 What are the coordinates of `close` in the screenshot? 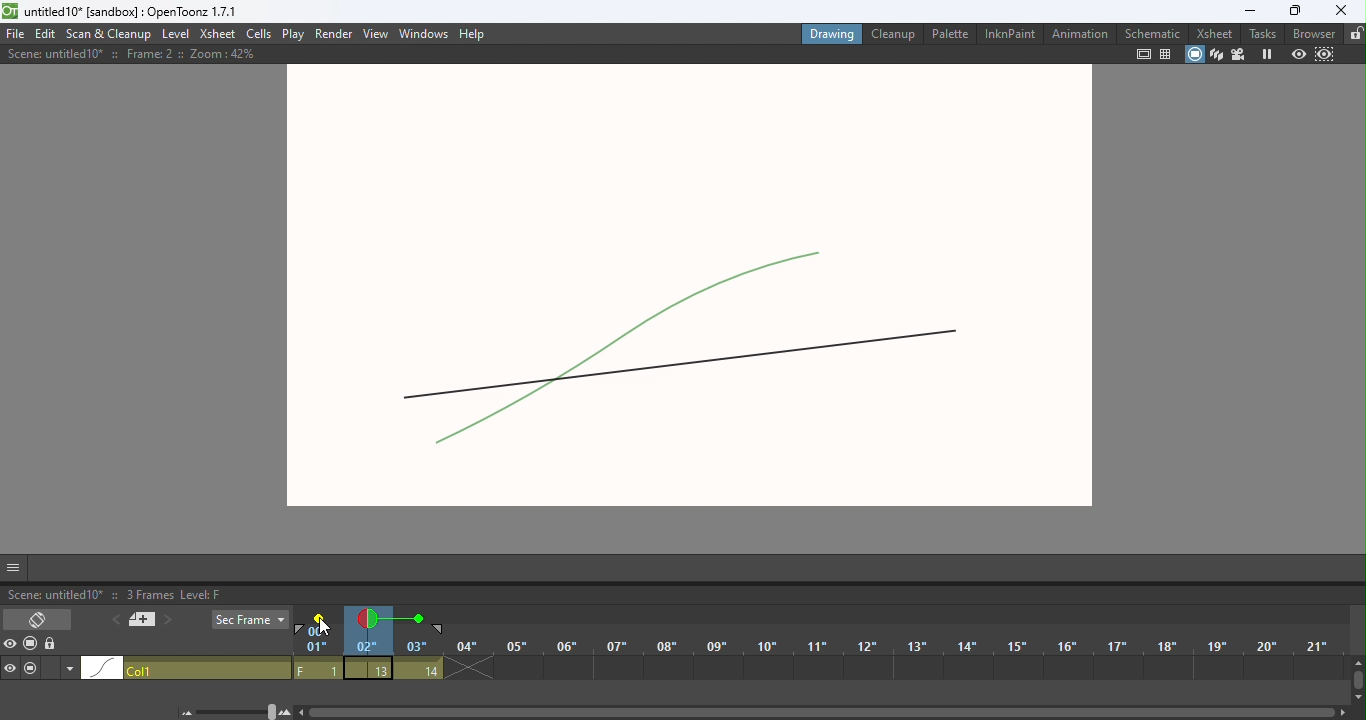 It's located at (1346, 11).